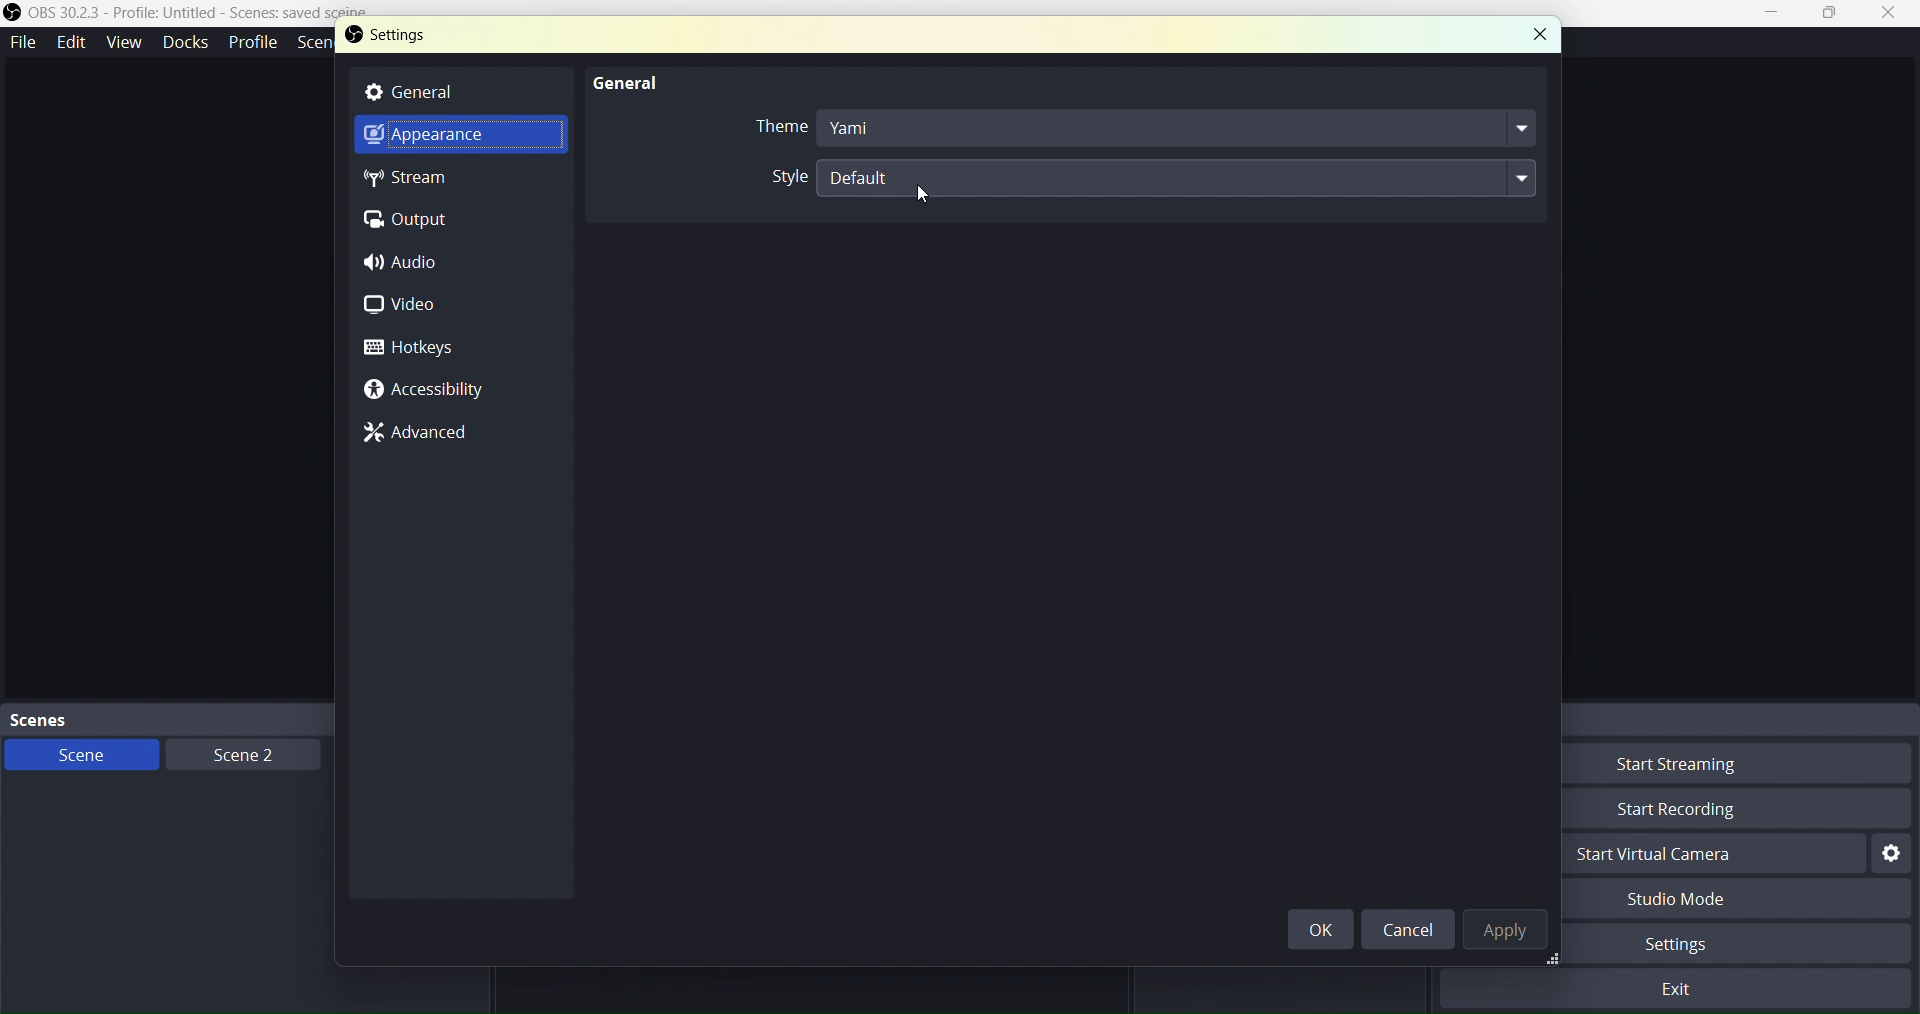  I want to click on Start Streaming, so click(1713, 767).